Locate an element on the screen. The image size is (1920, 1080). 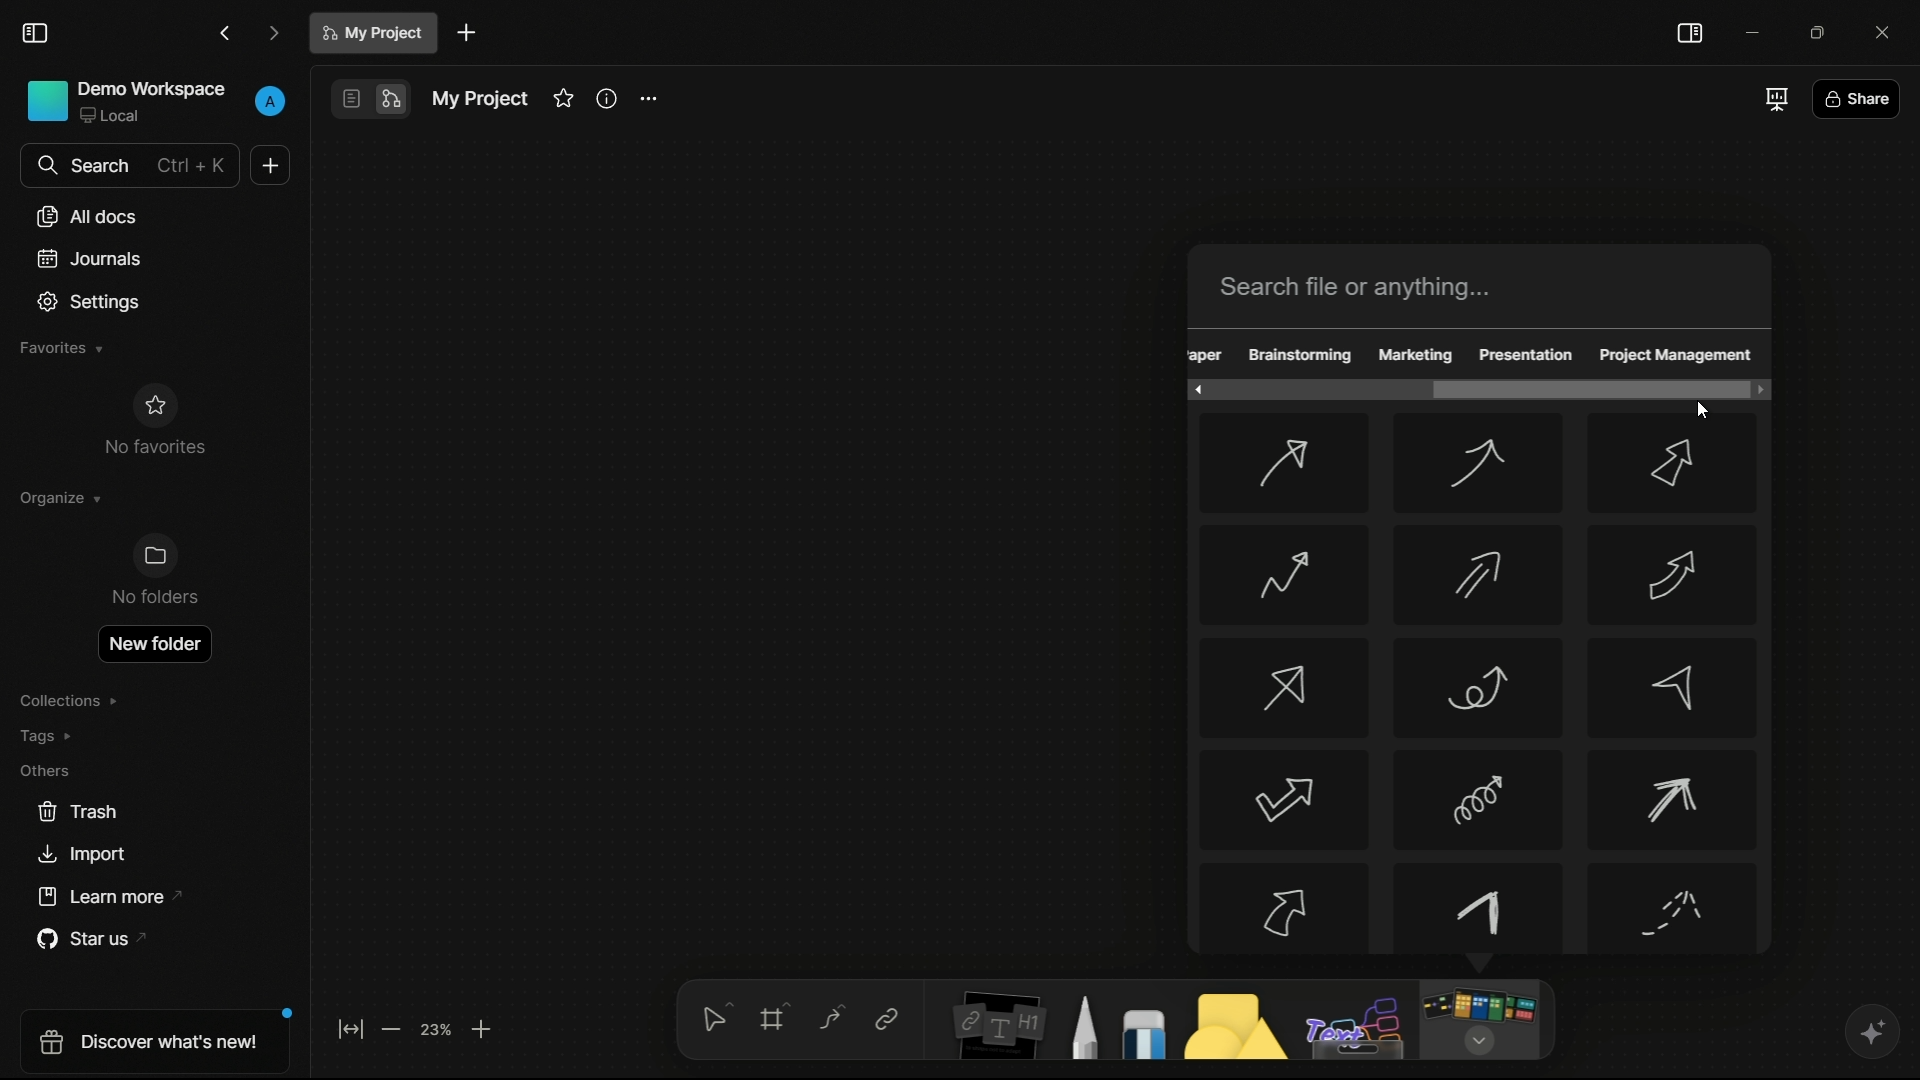
tags is located at coordinates (48, 736).